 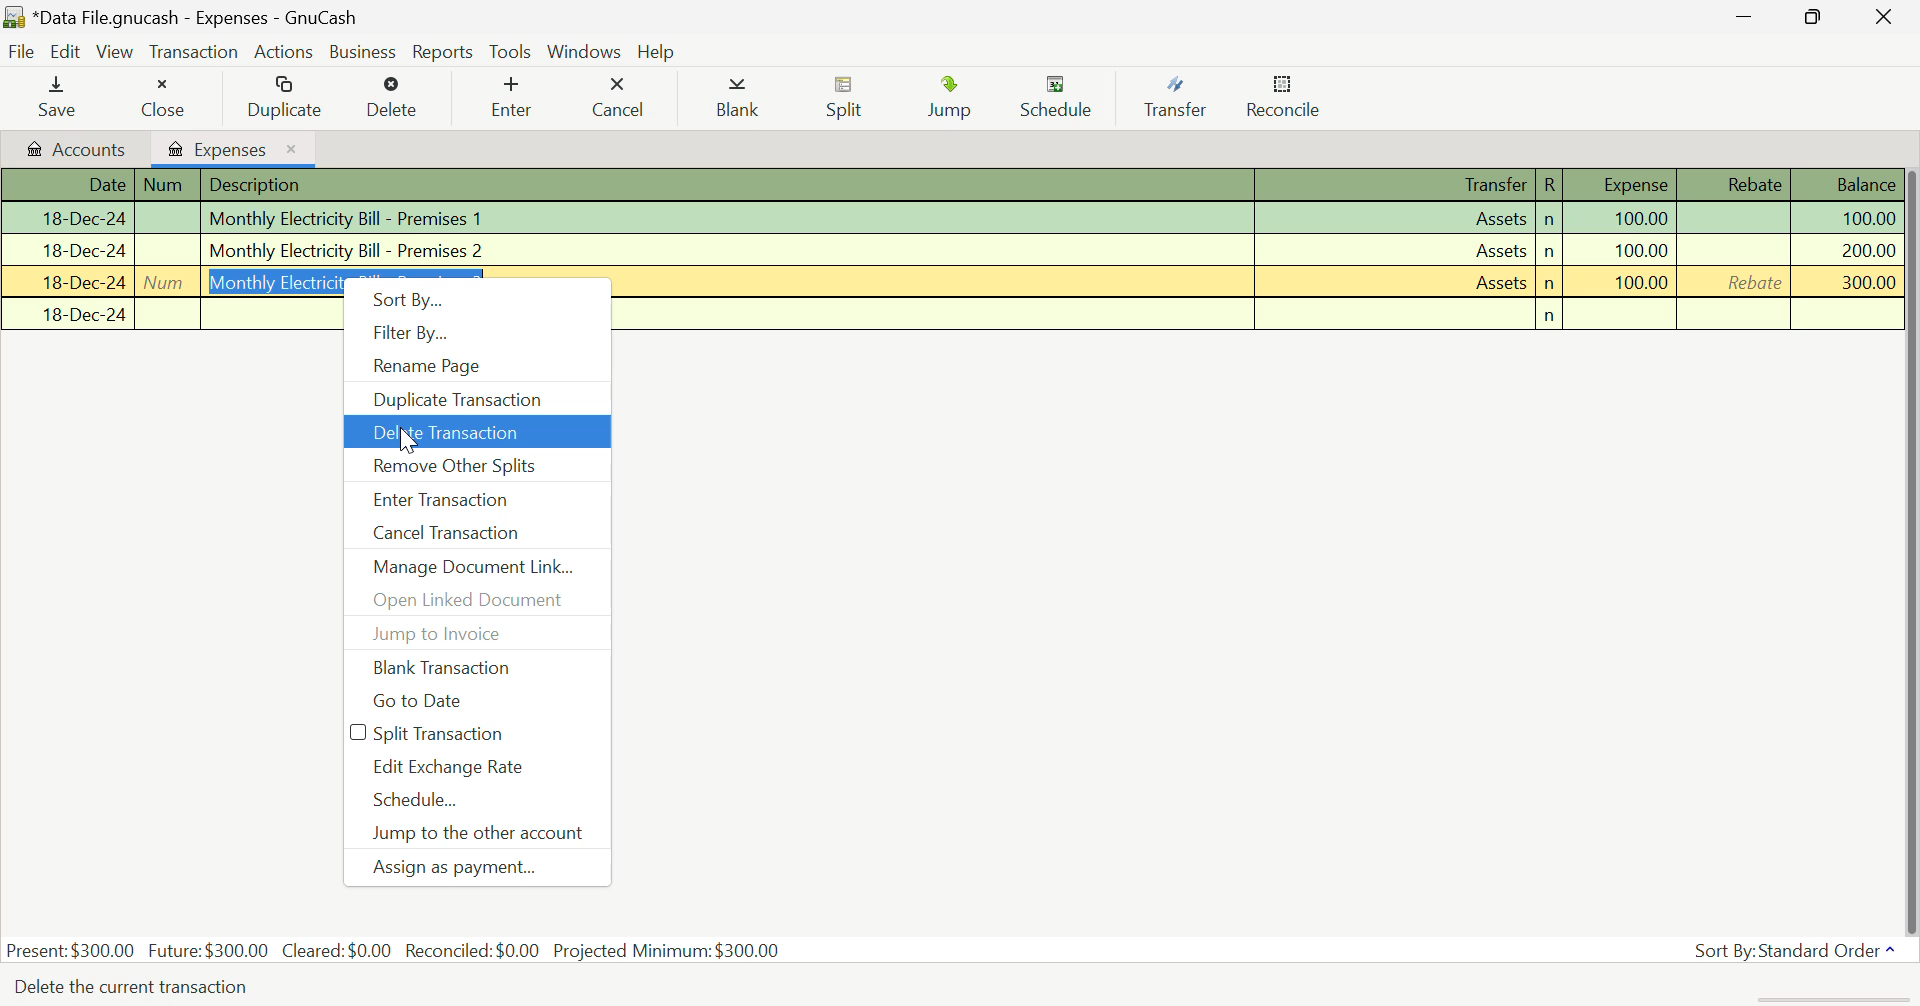 What do you see at coordinates (364, 52) in the screenshot?
I see `Business` at bounding box center [364, 52].